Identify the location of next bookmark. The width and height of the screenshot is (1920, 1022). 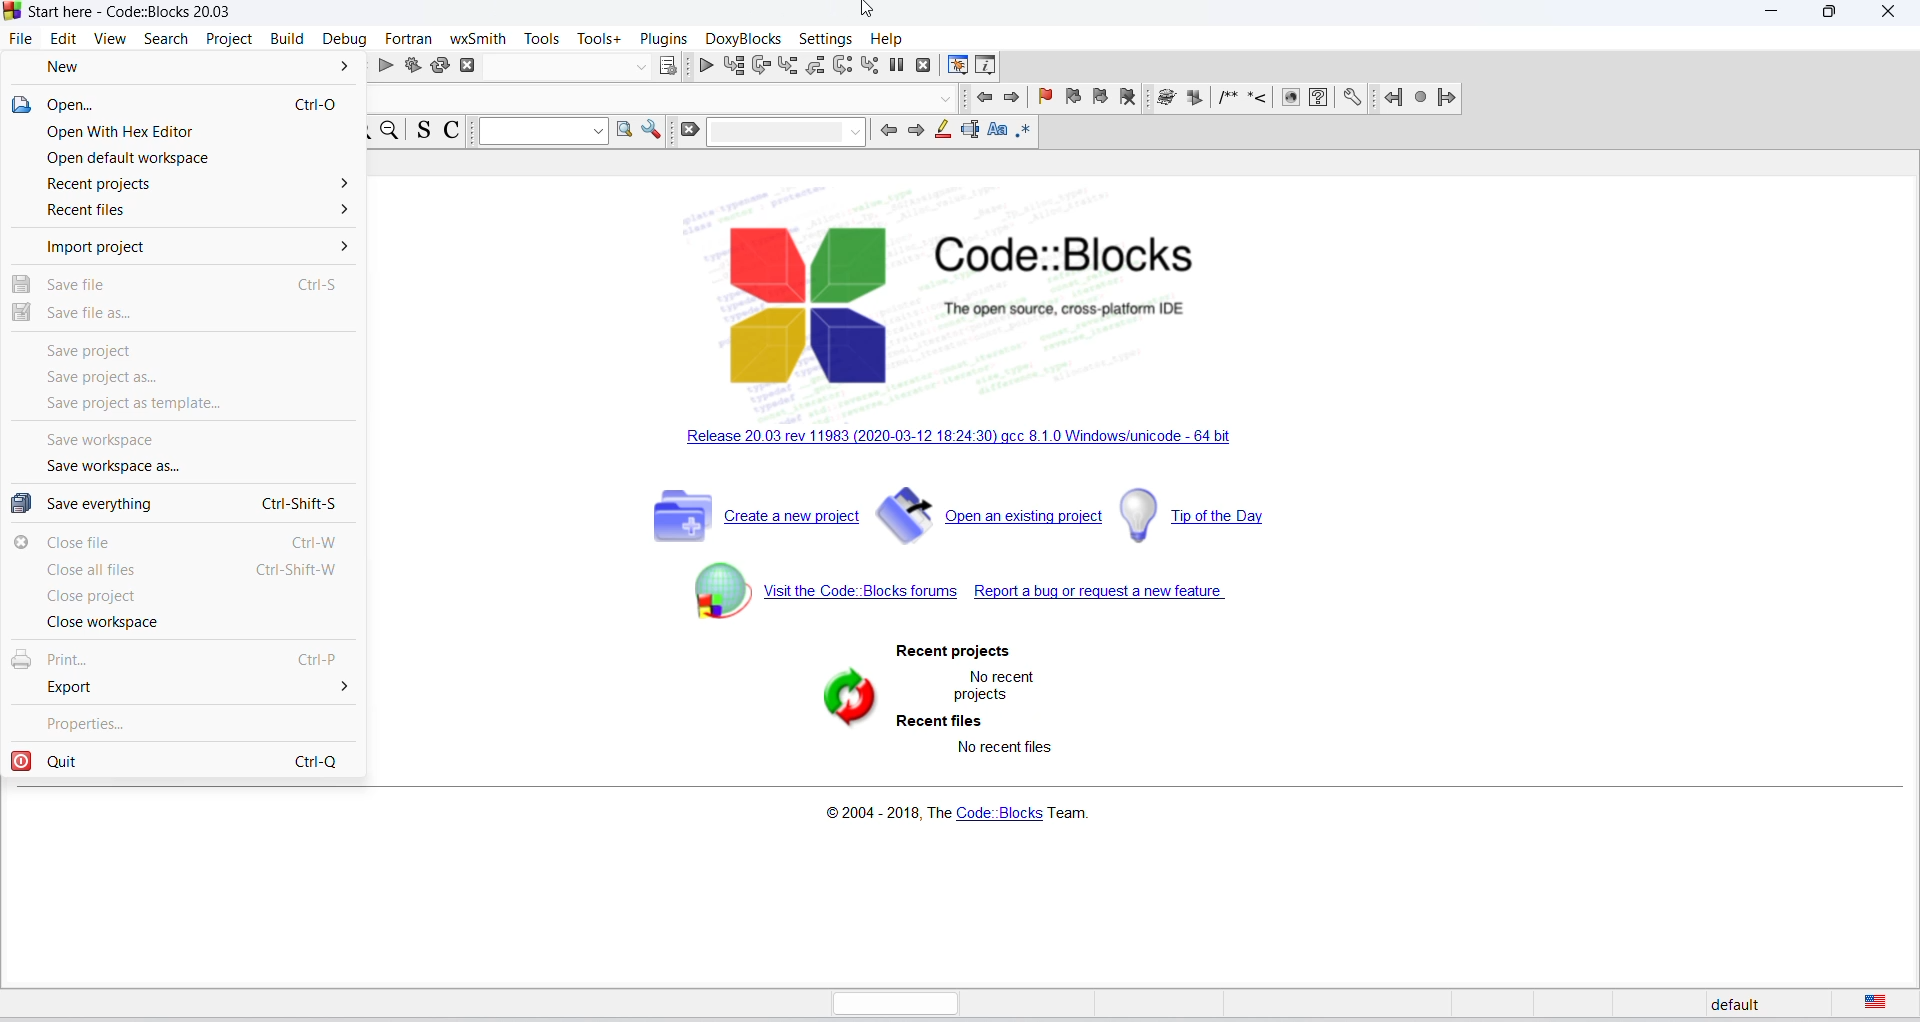
(1101, 99).